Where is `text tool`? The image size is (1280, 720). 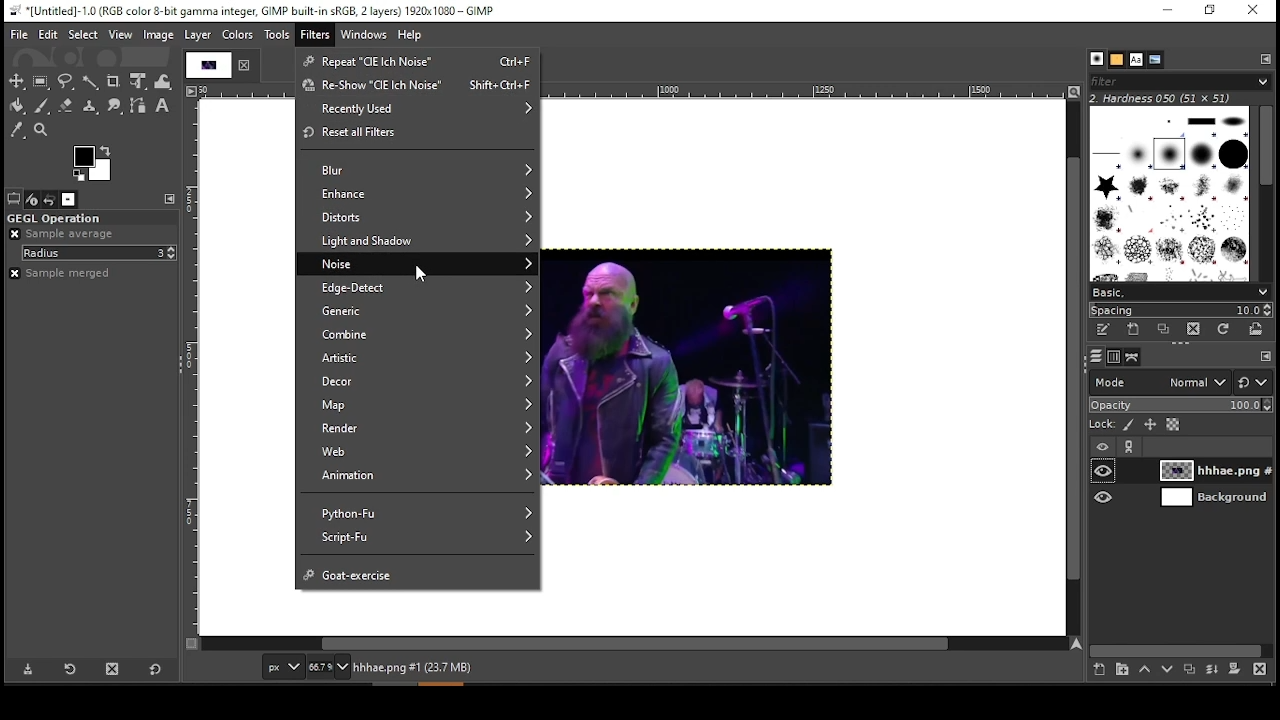
text tool is located at coordinates (162, 106).